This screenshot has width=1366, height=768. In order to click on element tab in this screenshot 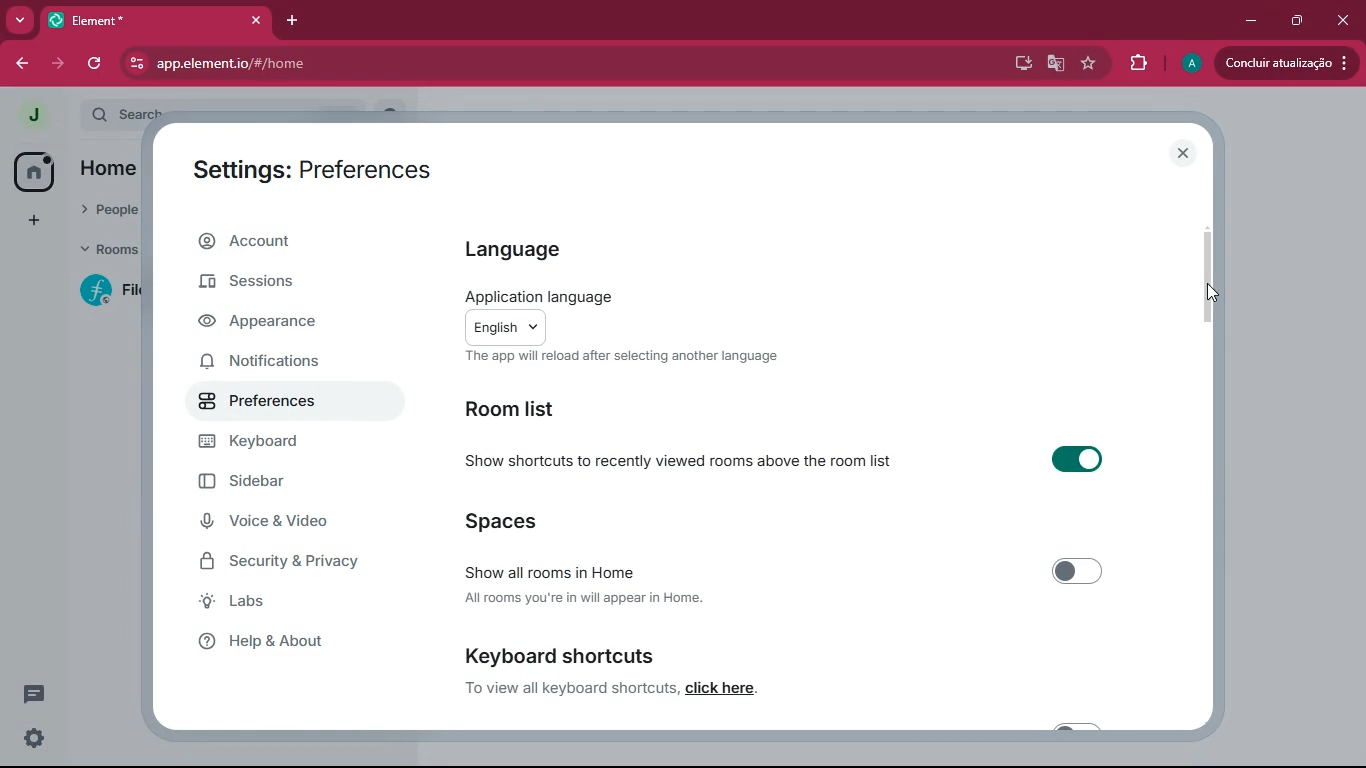, I will do `click(158, 21)`.